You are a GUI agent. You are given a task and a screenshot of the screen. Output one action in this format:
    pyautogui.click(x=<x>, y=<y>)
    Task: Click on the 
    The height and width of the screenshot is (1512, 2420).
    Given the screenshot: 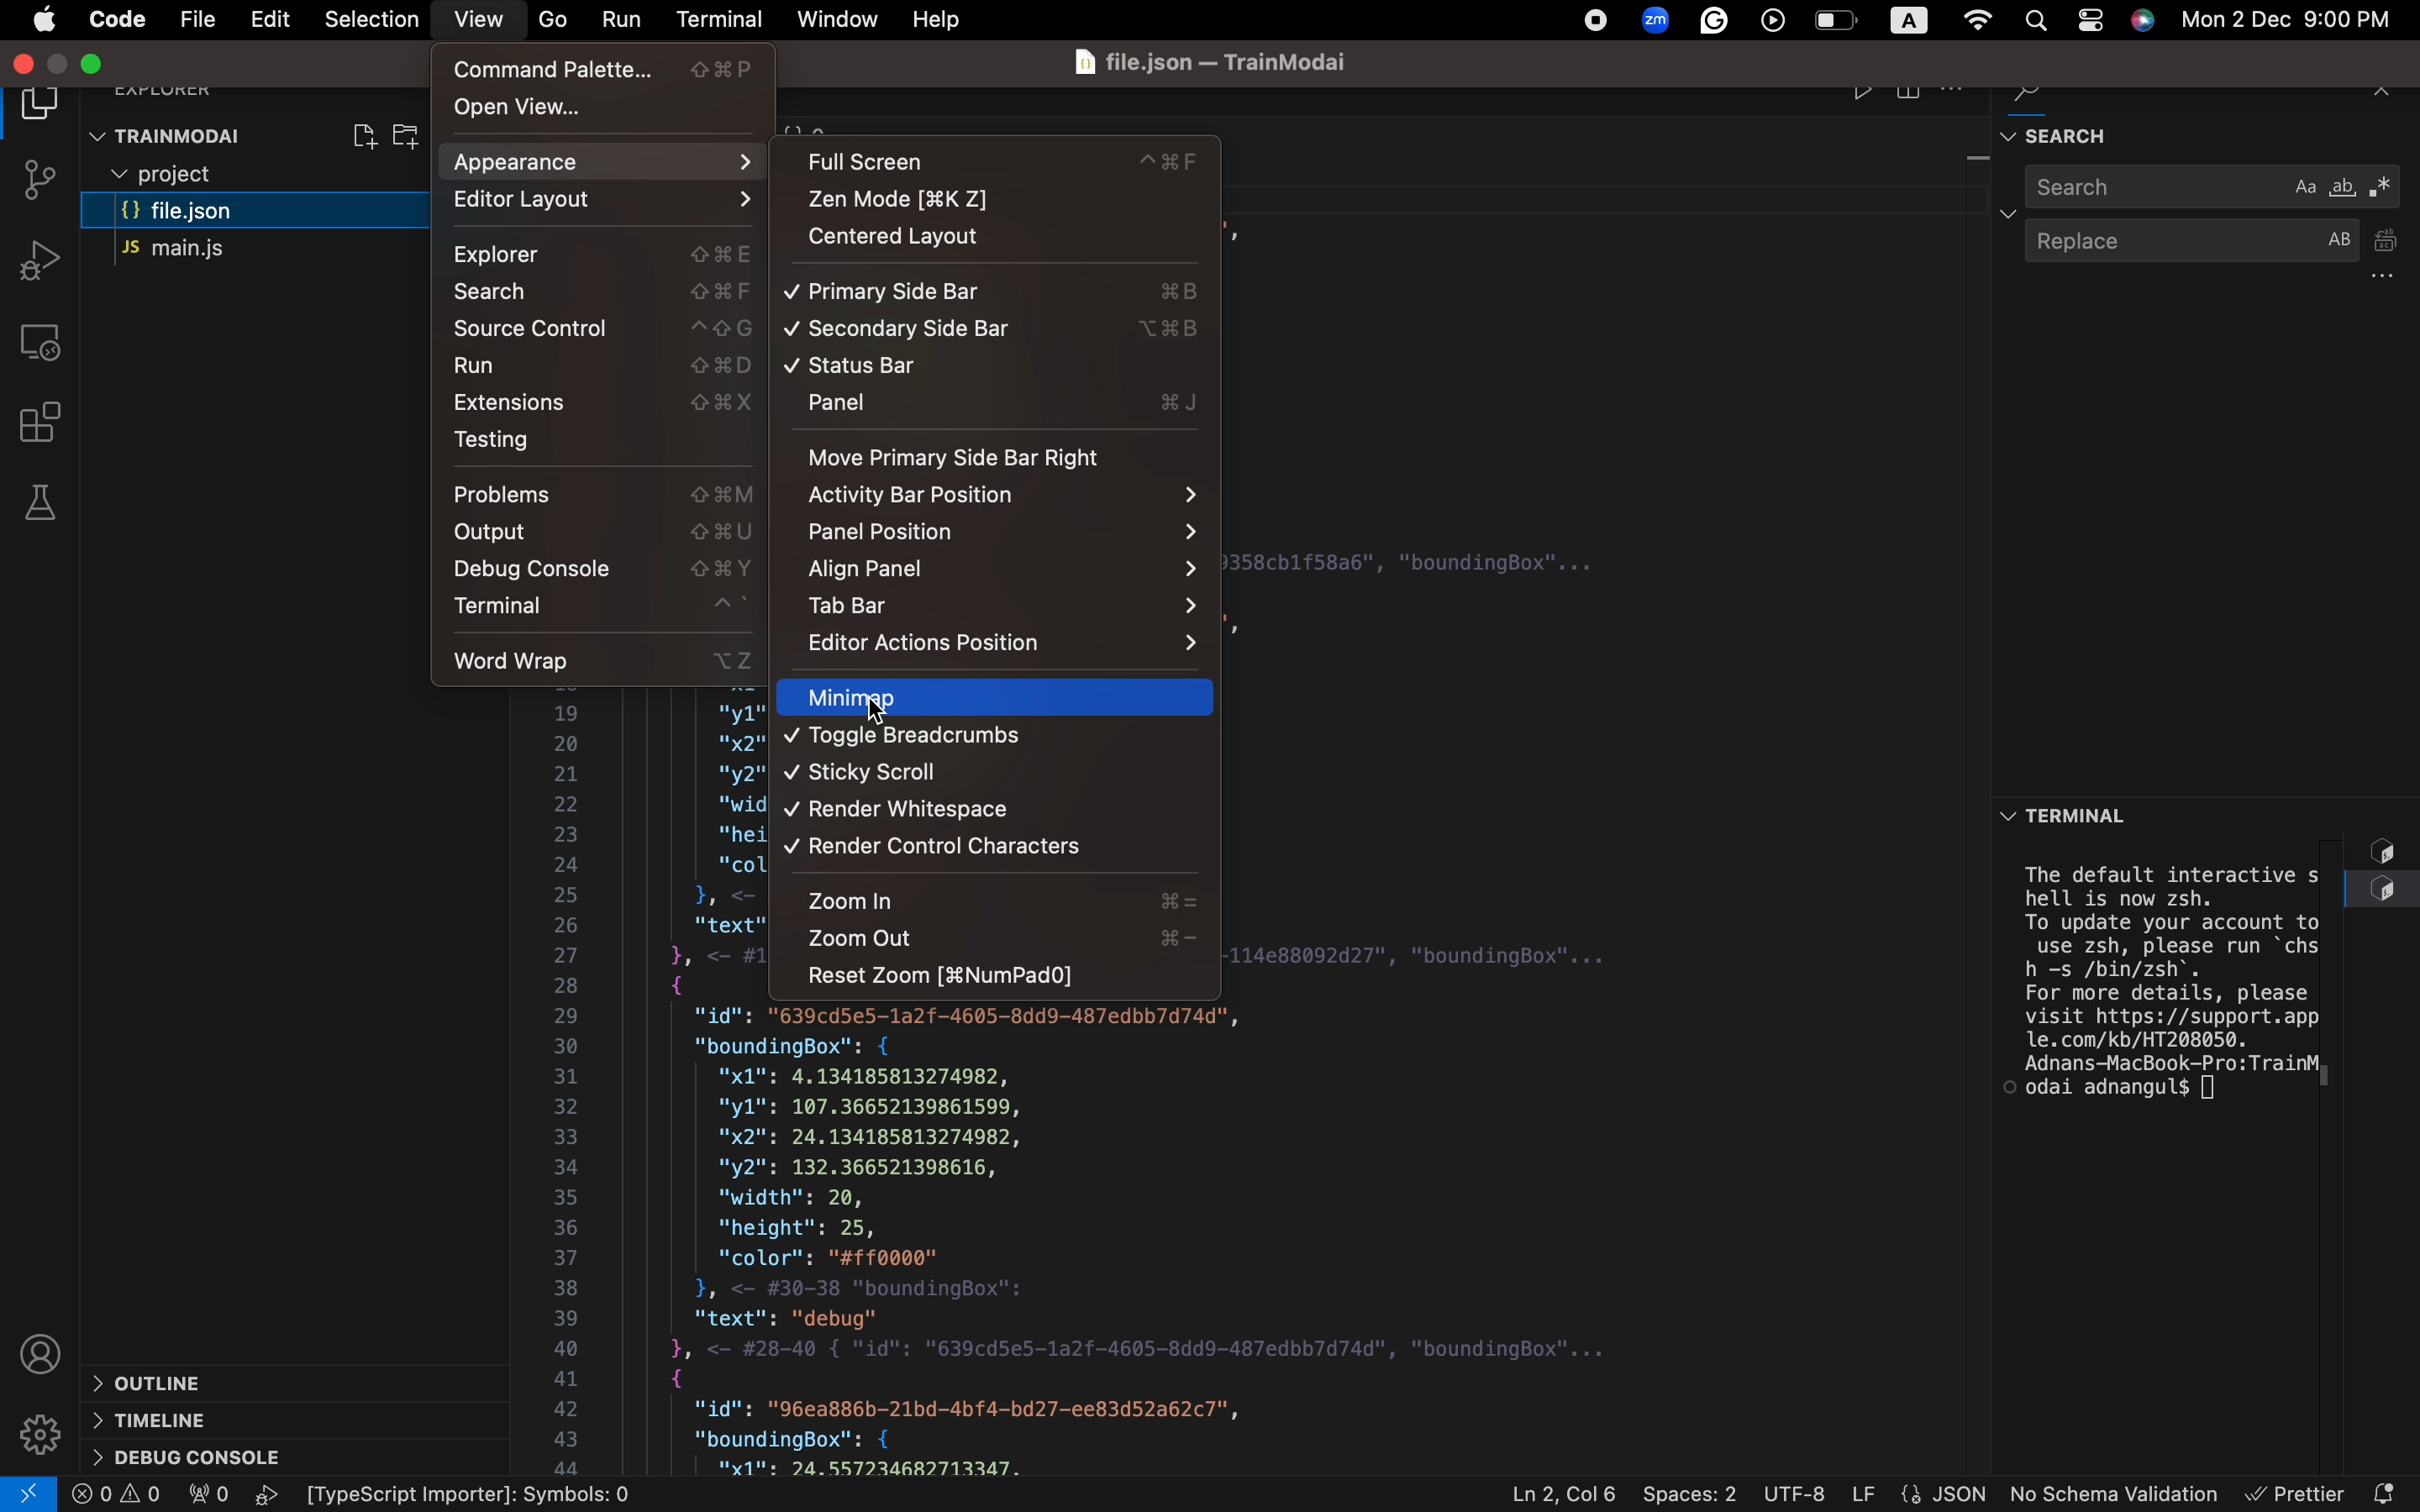 What is the action you would take?
    pyautogui.click(x=612, y=438)
    